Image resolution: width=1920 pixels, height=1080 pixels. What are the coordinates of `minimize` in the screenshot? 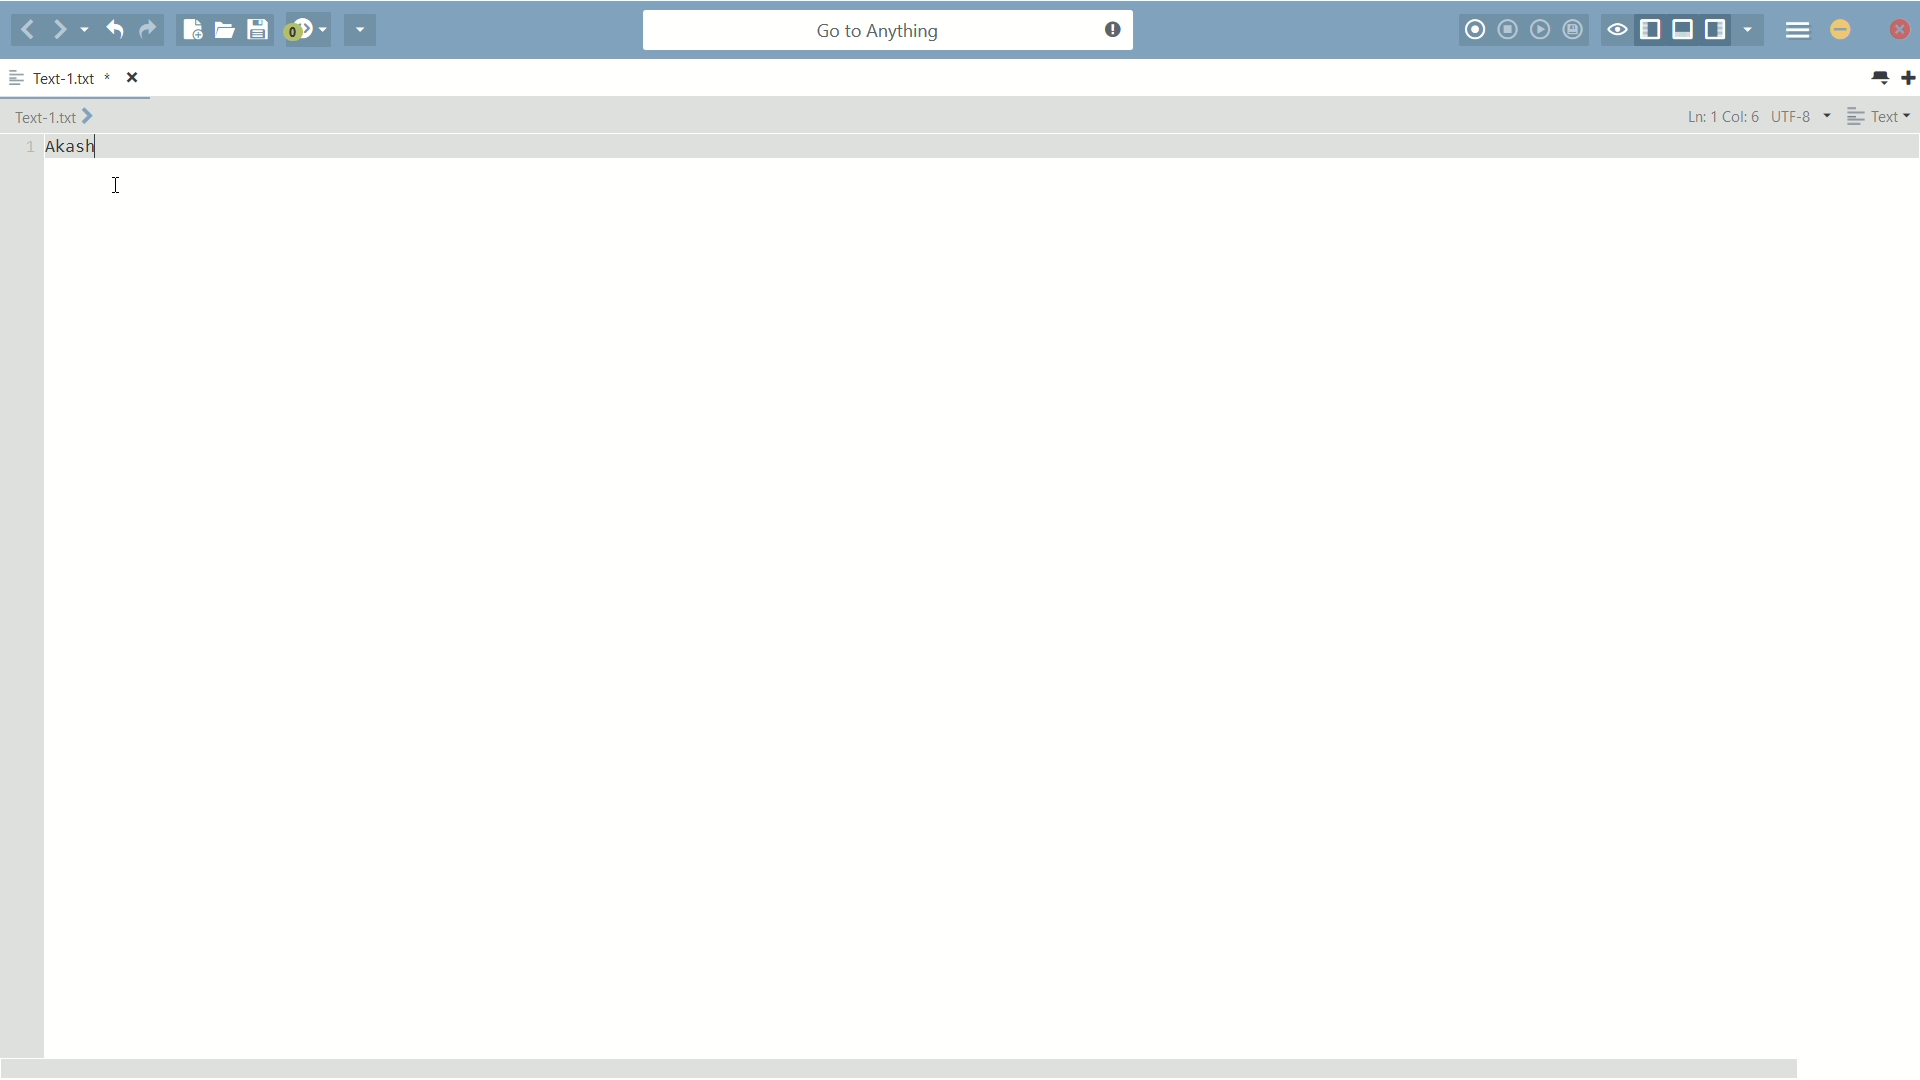 It's located at (1840, 31).